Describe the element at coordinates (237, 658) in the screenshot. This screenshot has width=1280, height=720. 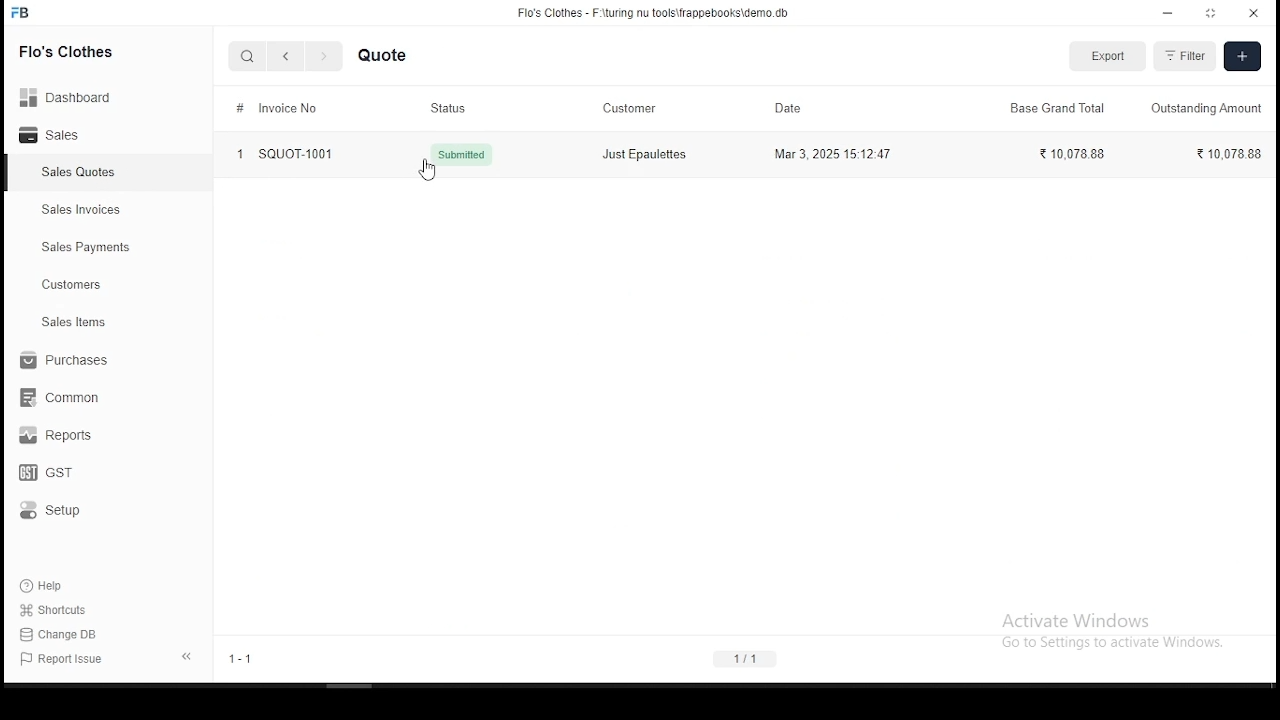
I see `1-1` at that location.